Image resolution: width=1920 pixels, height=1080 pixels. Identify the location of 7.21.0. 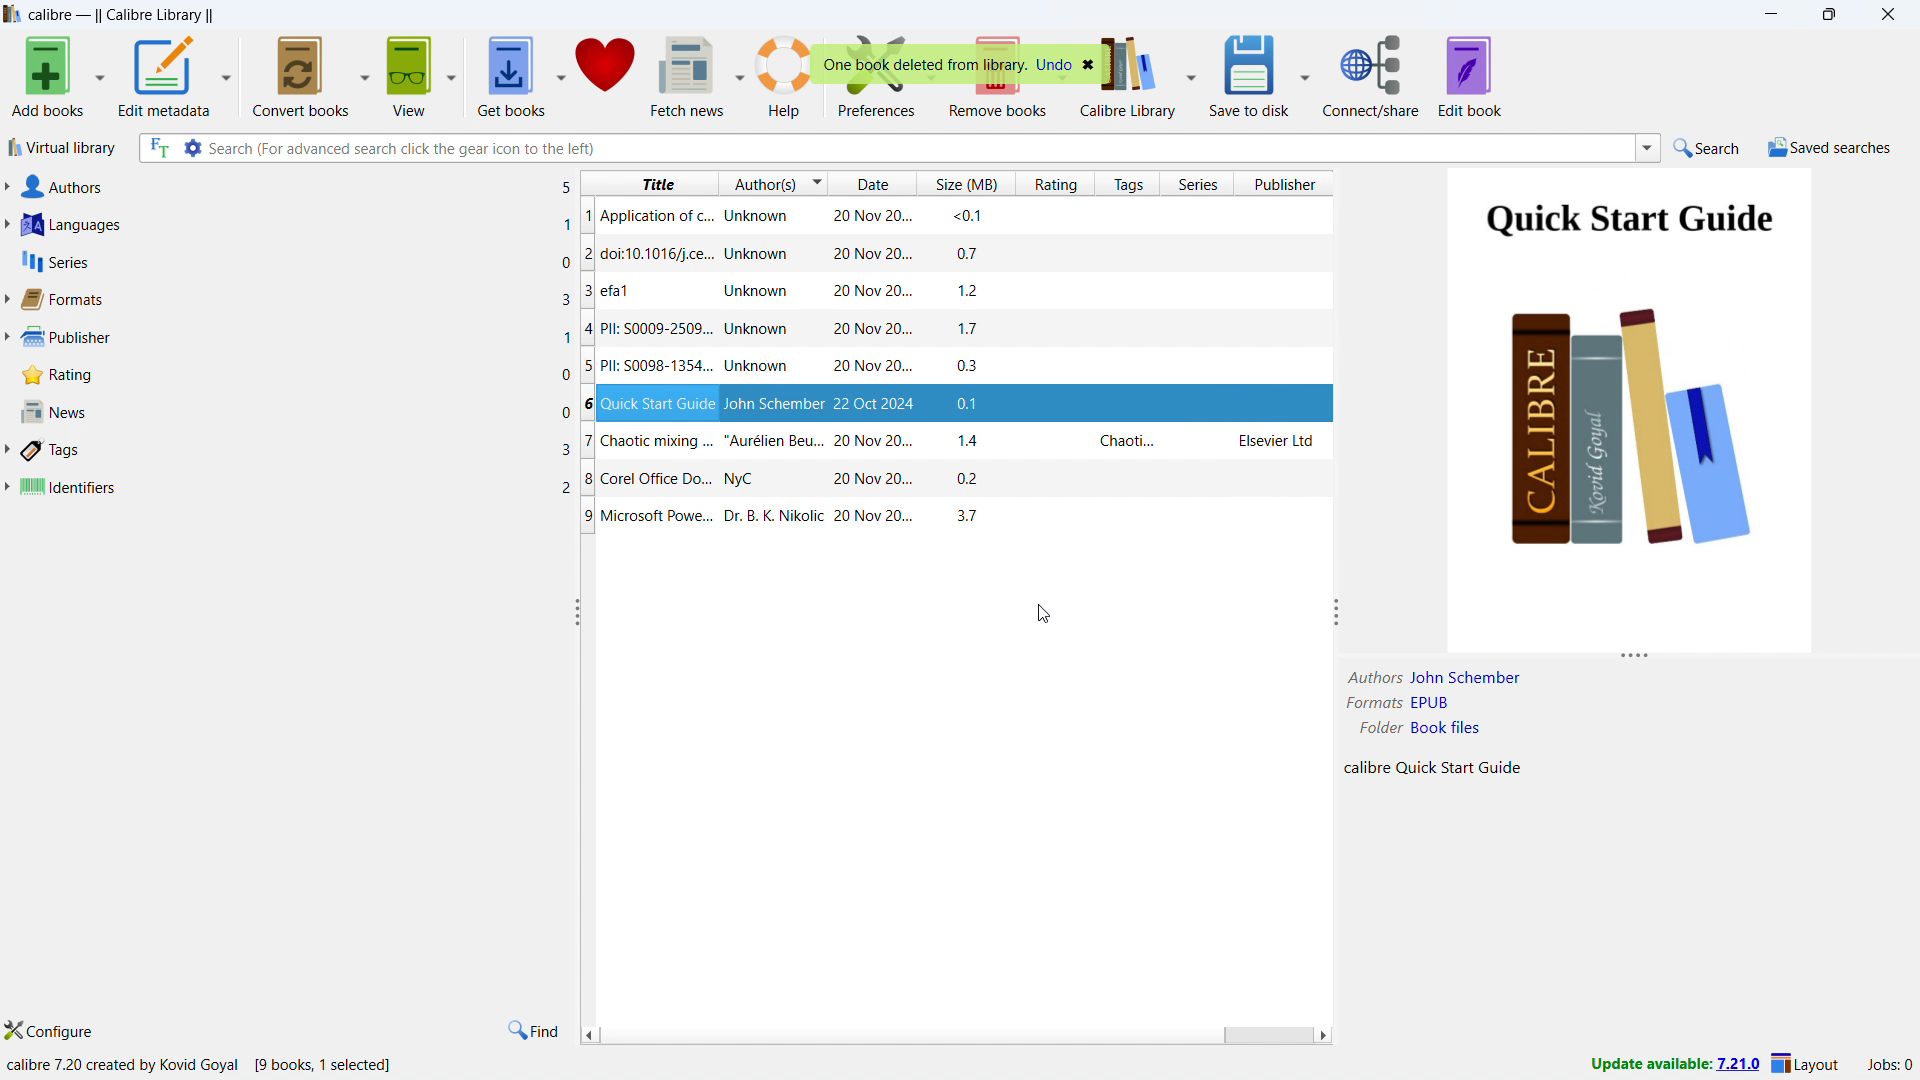
(1738, 1066).